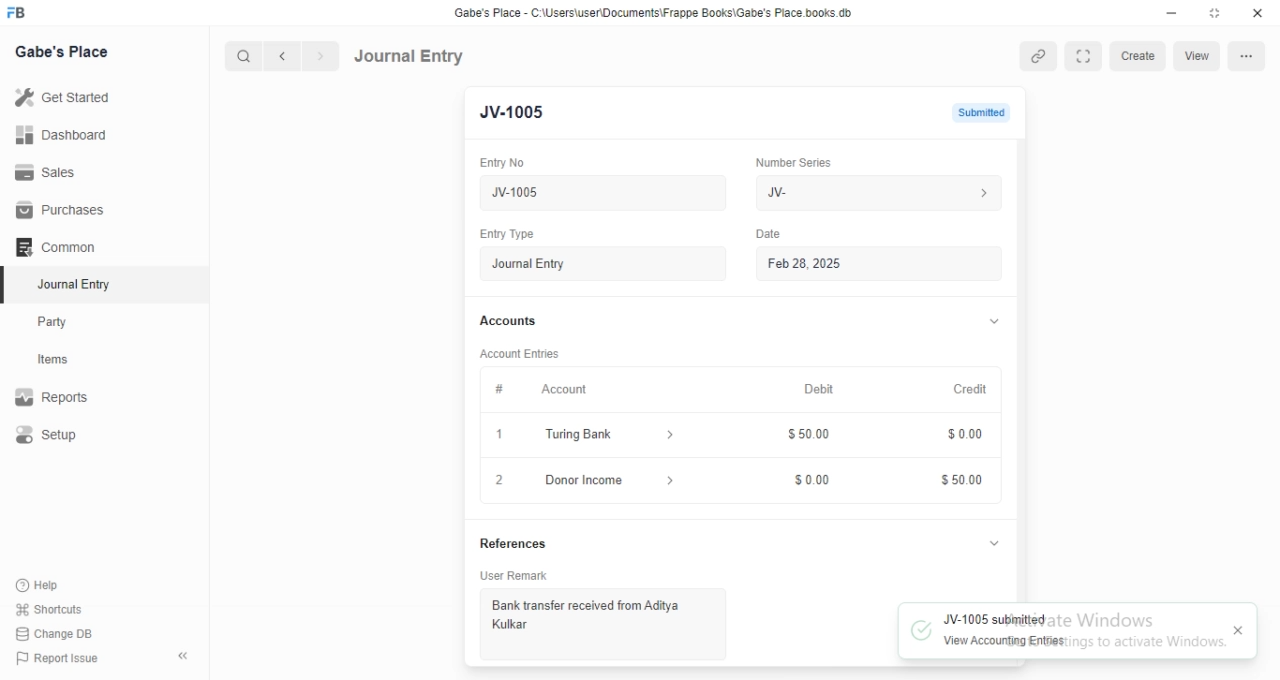 This screenshot has width=1280, height=680. What do you see at coordinates (66, 361) in the screenshot?
I see `items` at bounding box center [66, 361].